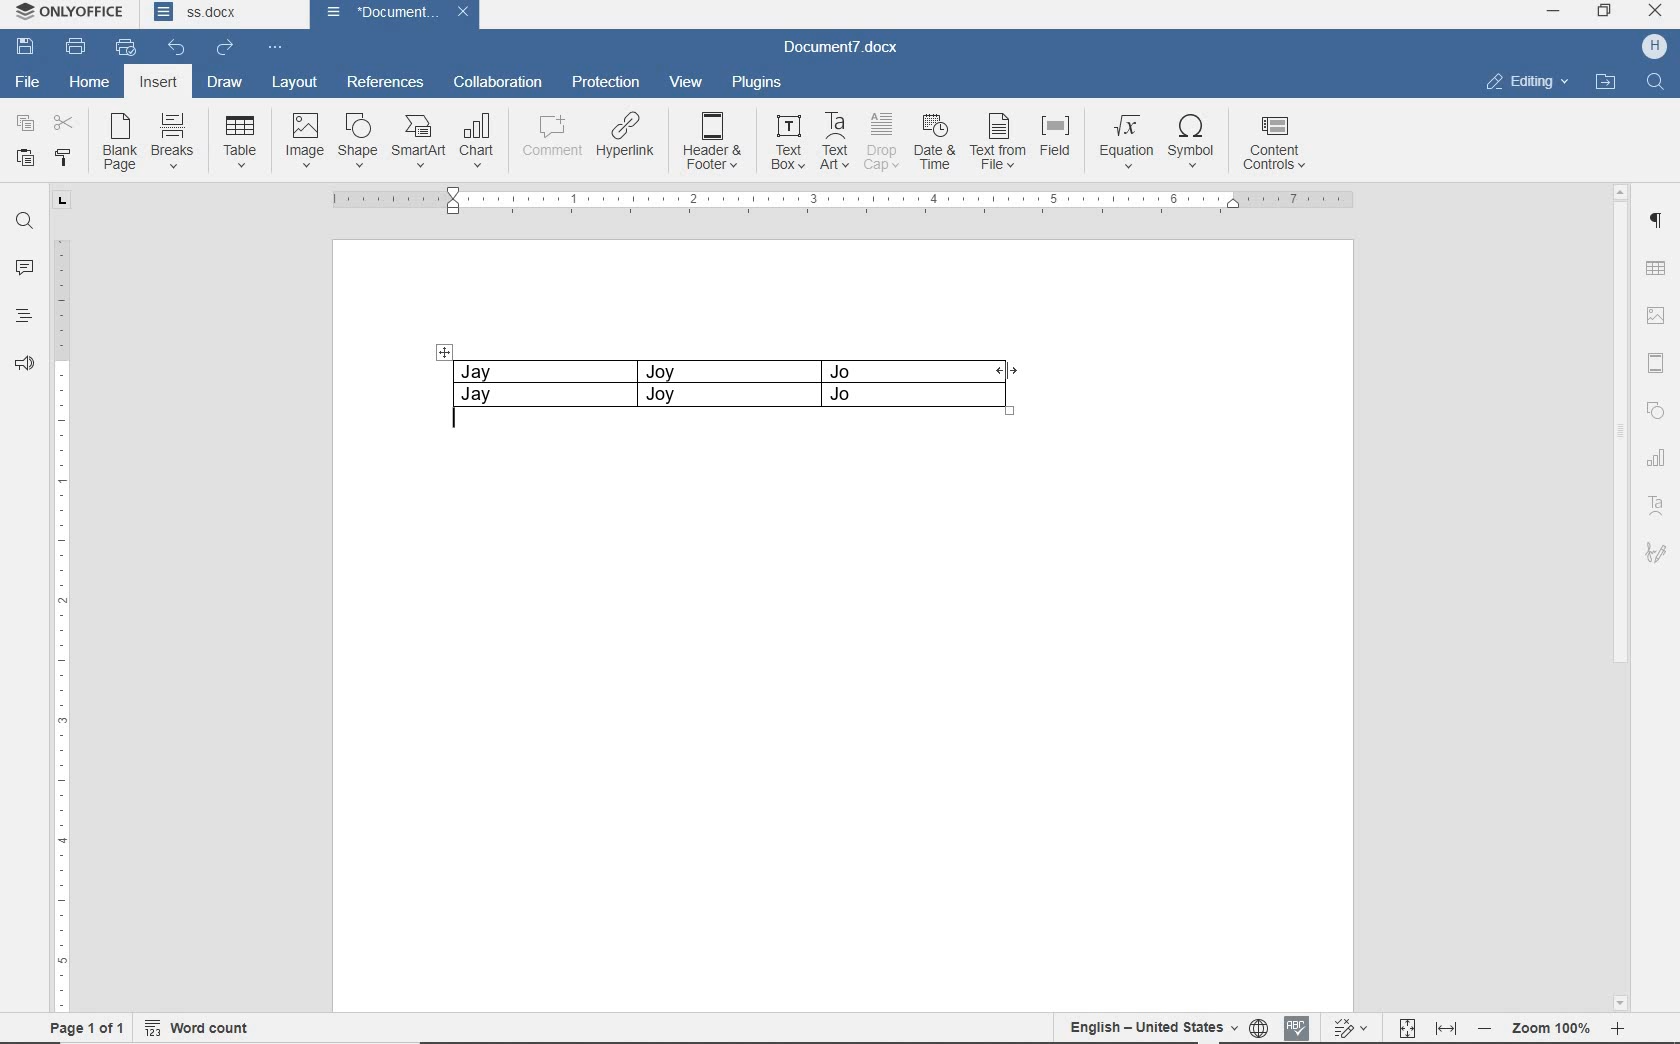 The width and height of the screenshot is (1680, 1044). I want to click on INSERT, so click(160, 84).